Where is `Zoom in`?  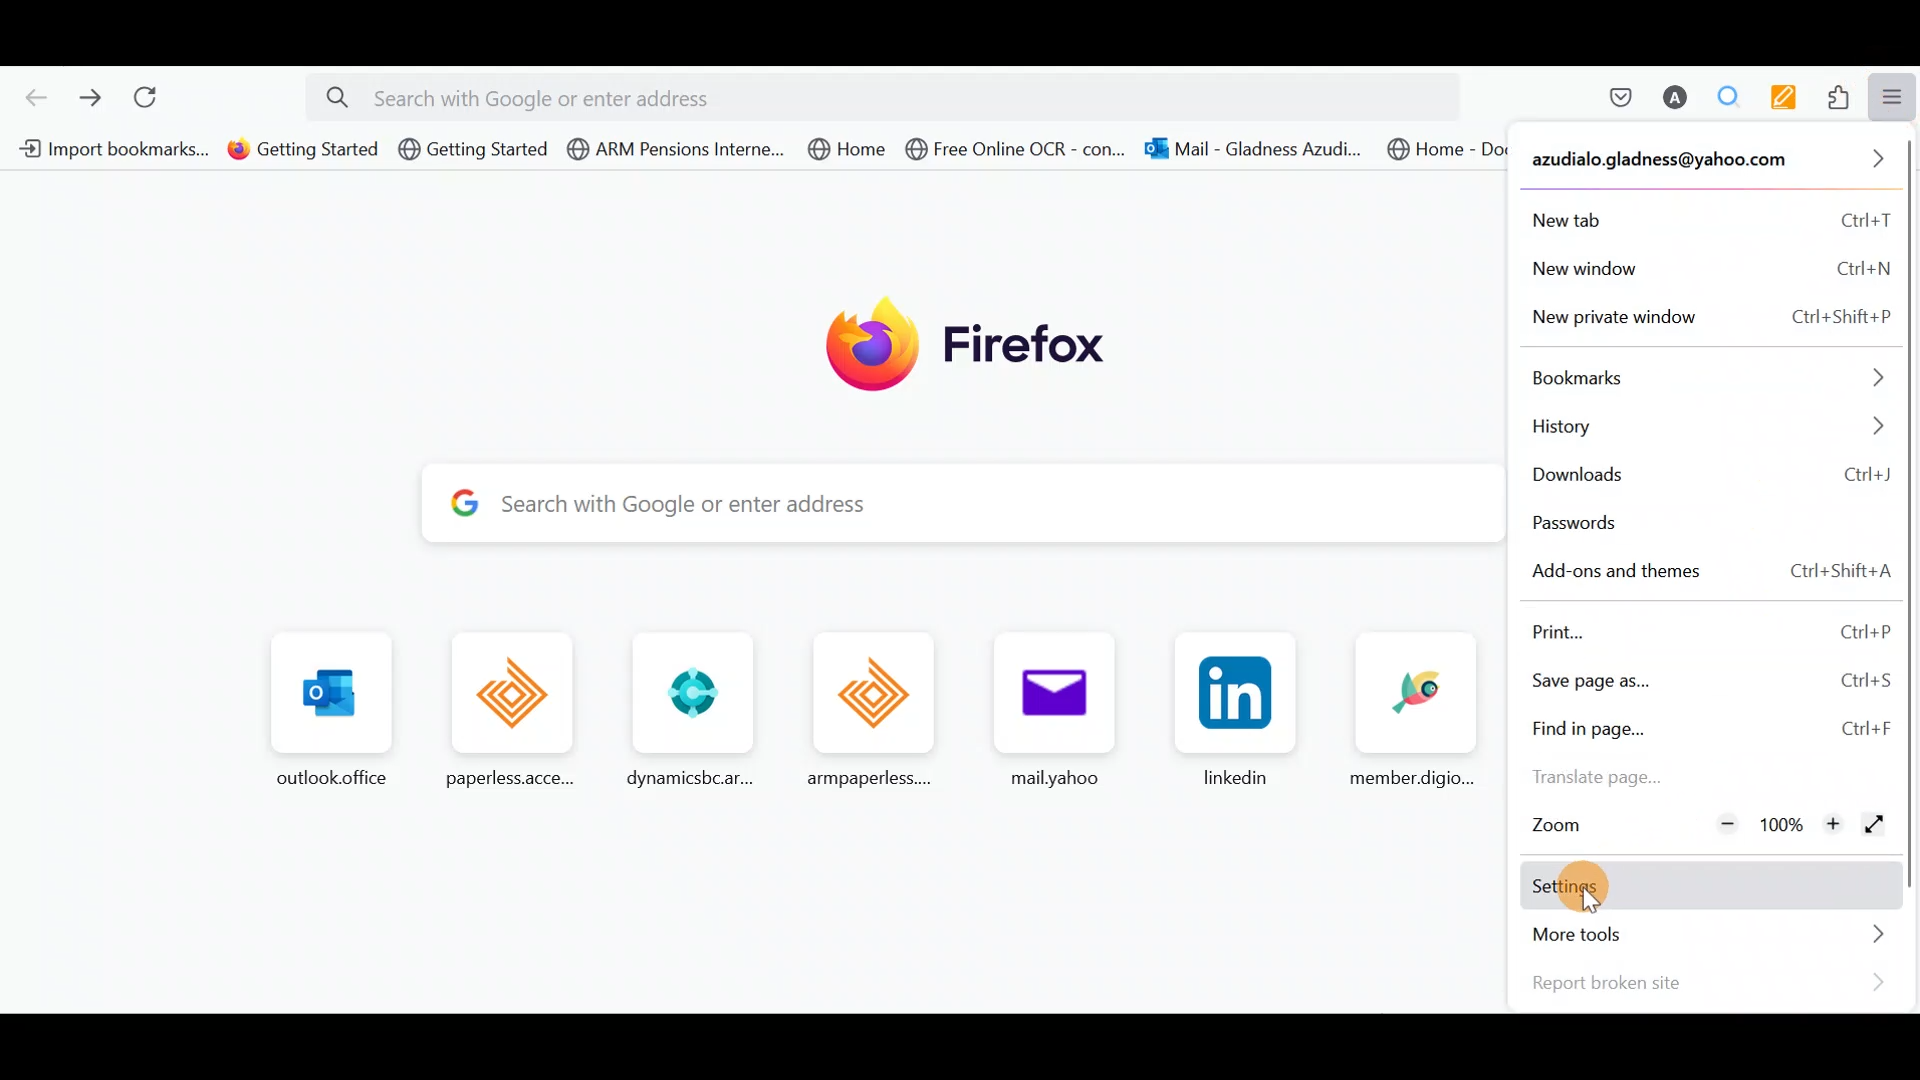
Zoom in is located at coordinates (1833, 826).